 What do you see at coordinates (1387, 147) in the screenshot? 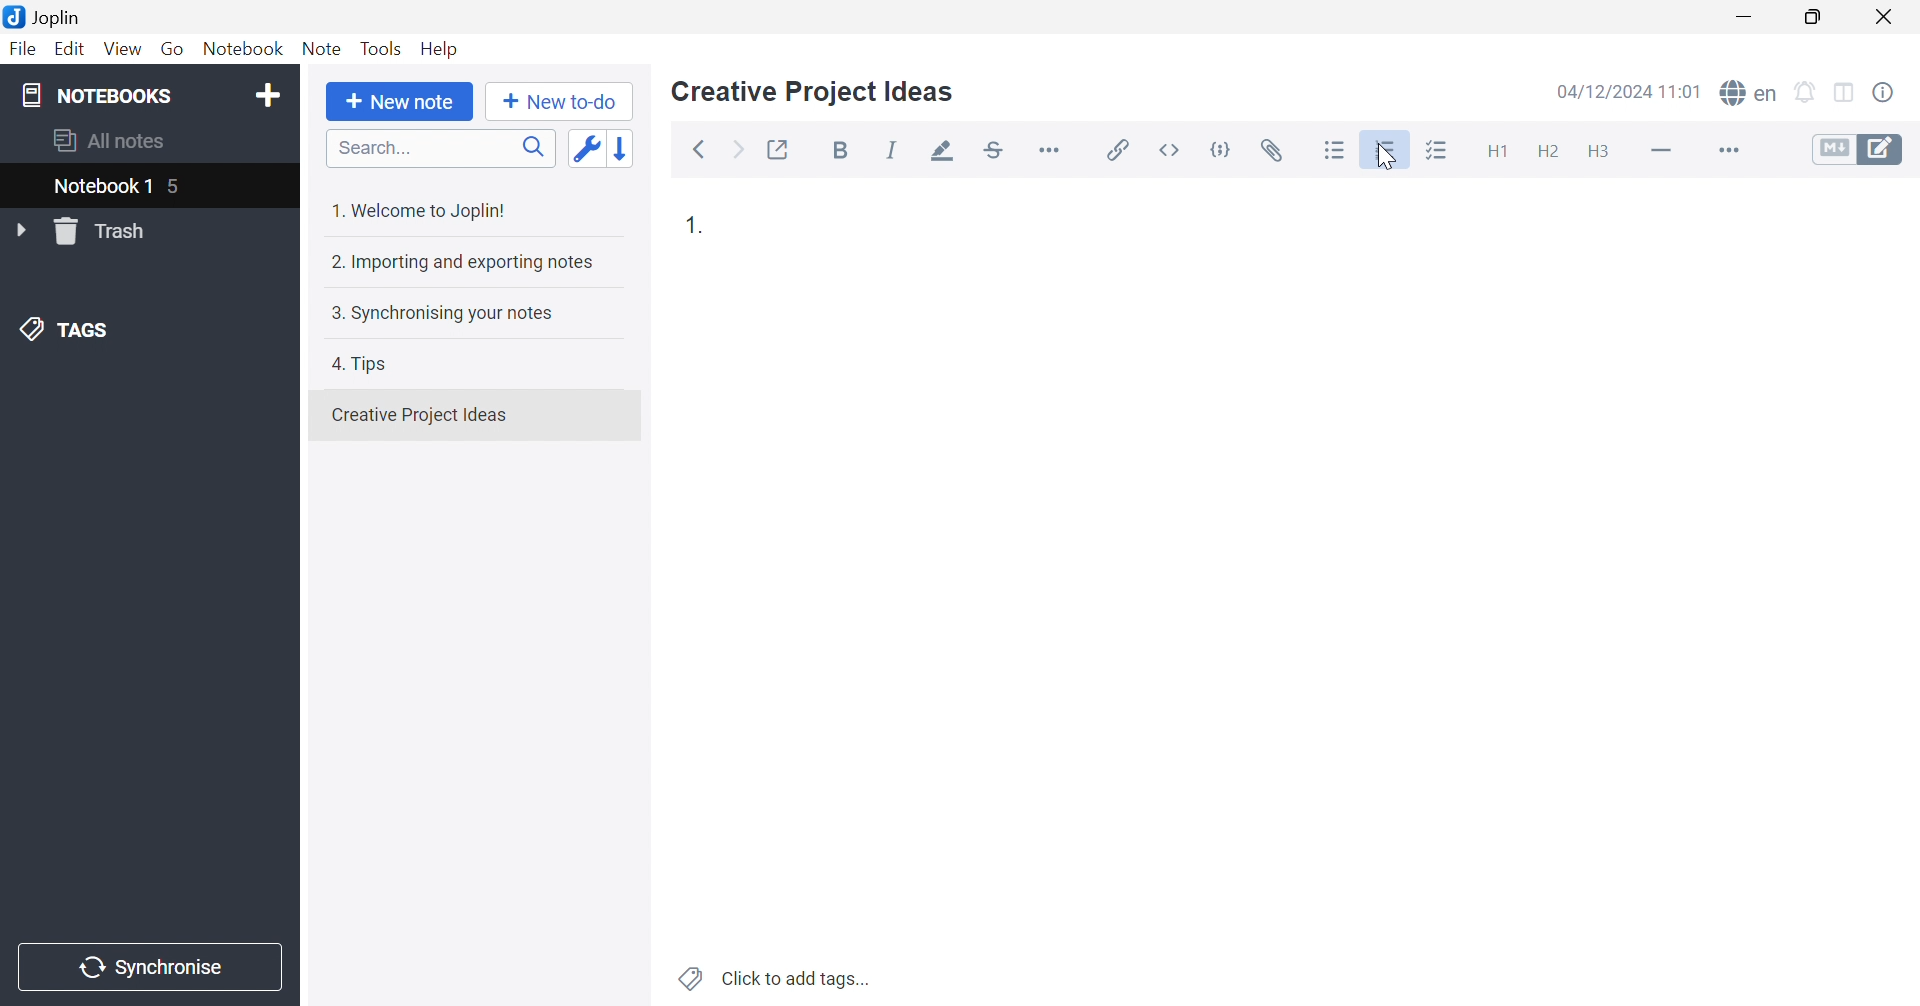
I see `Numbered list` at bounding box center [1387, 147].